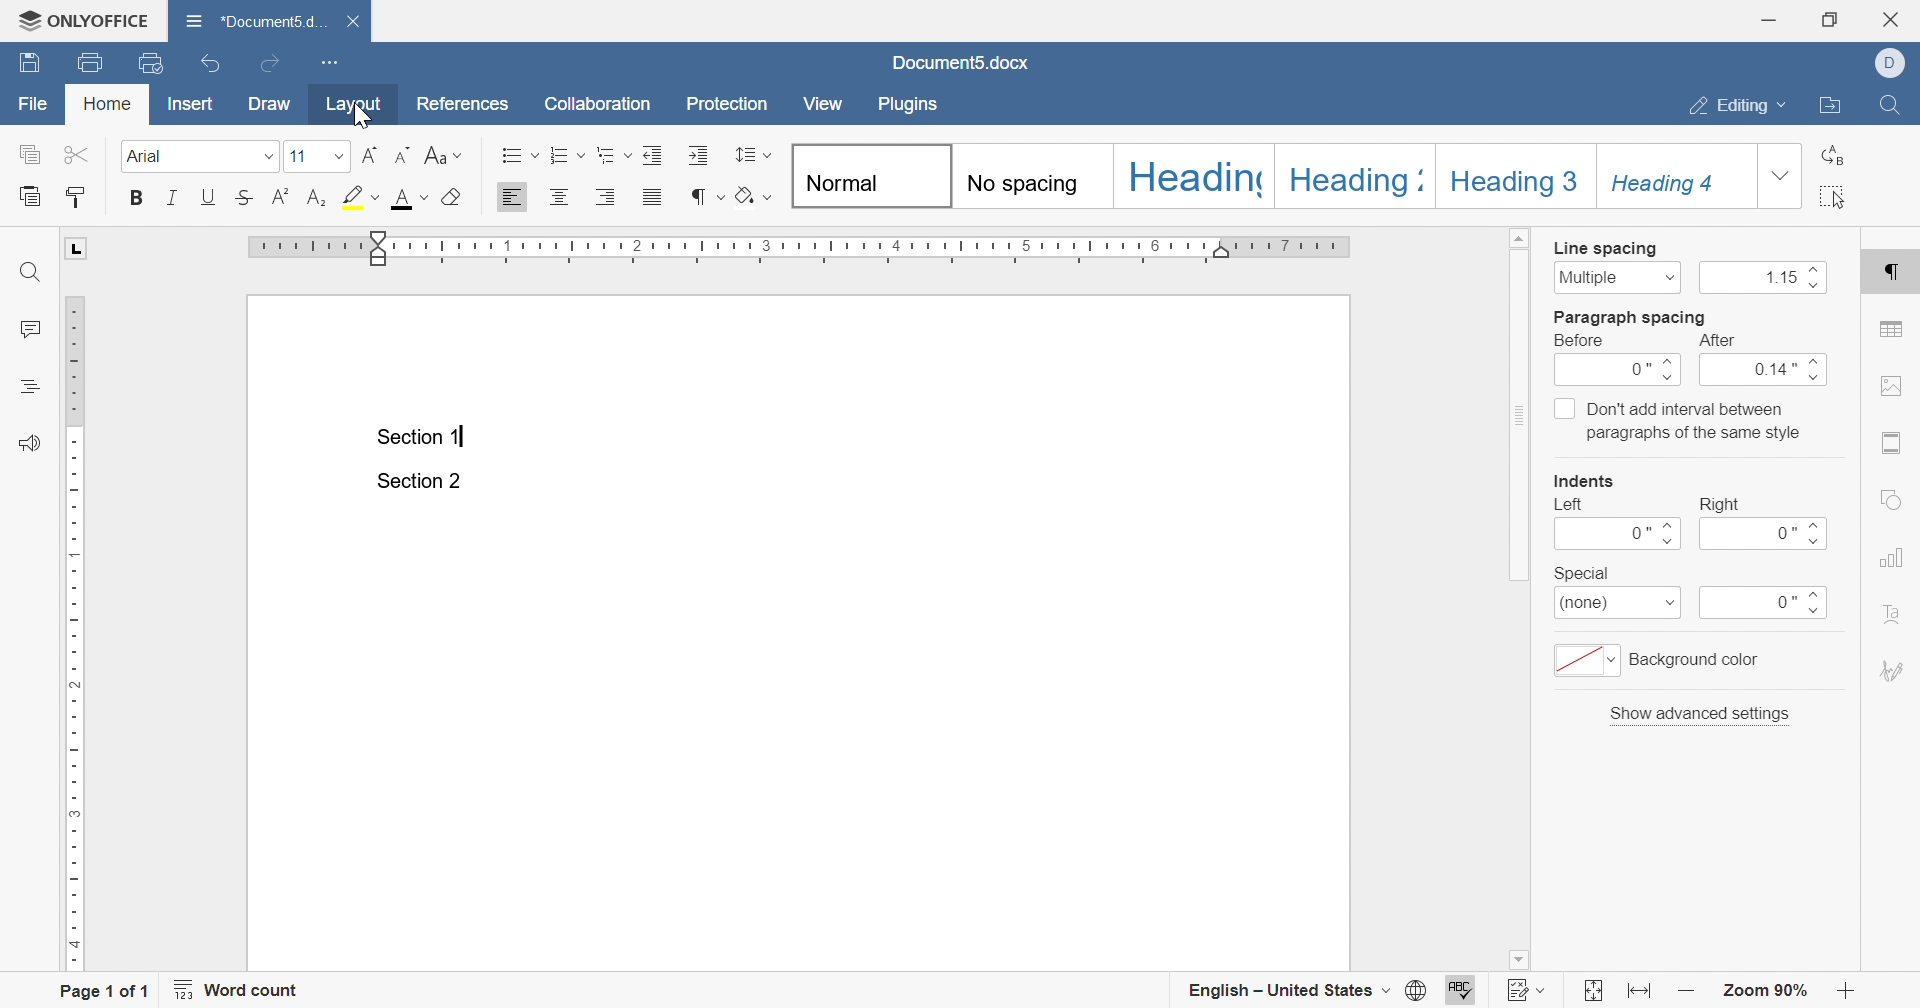  I want to click on multilevel list, so click(612, 155).